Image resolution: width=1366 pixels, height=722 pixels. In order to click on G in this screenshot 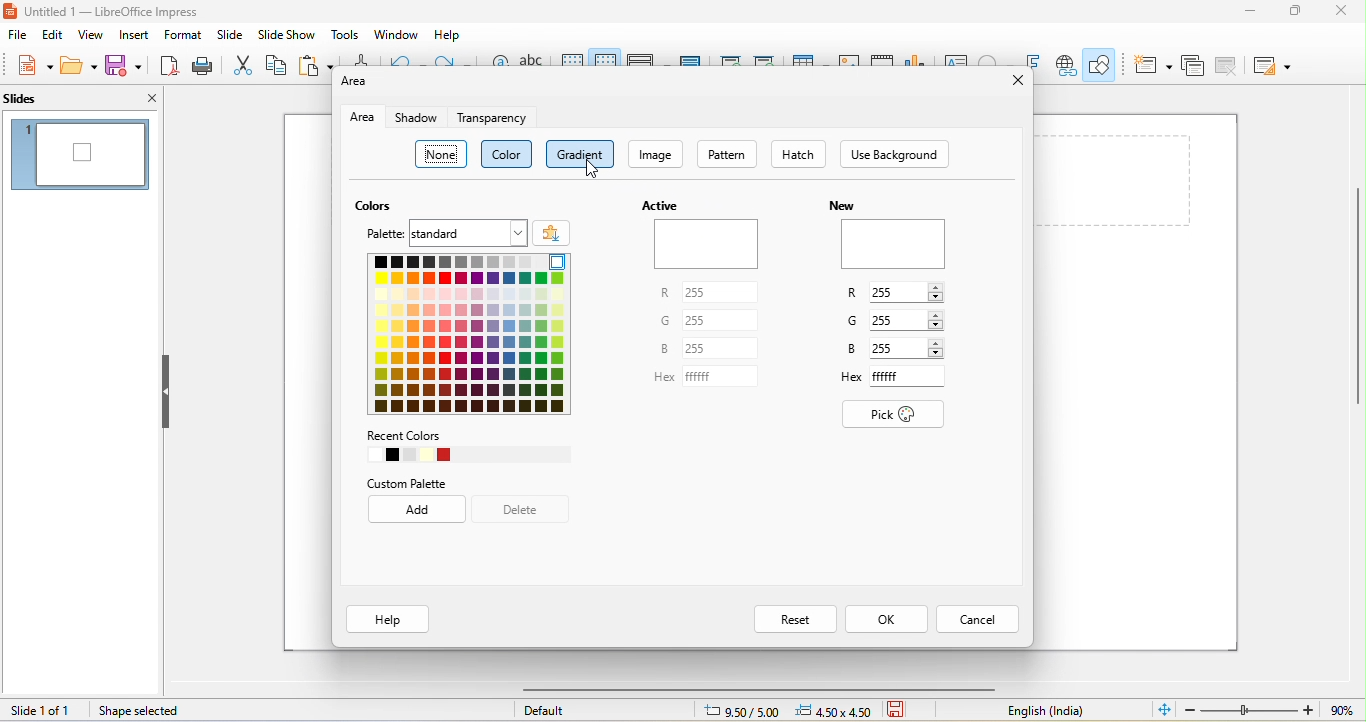, I will do `click(856, 320)`.